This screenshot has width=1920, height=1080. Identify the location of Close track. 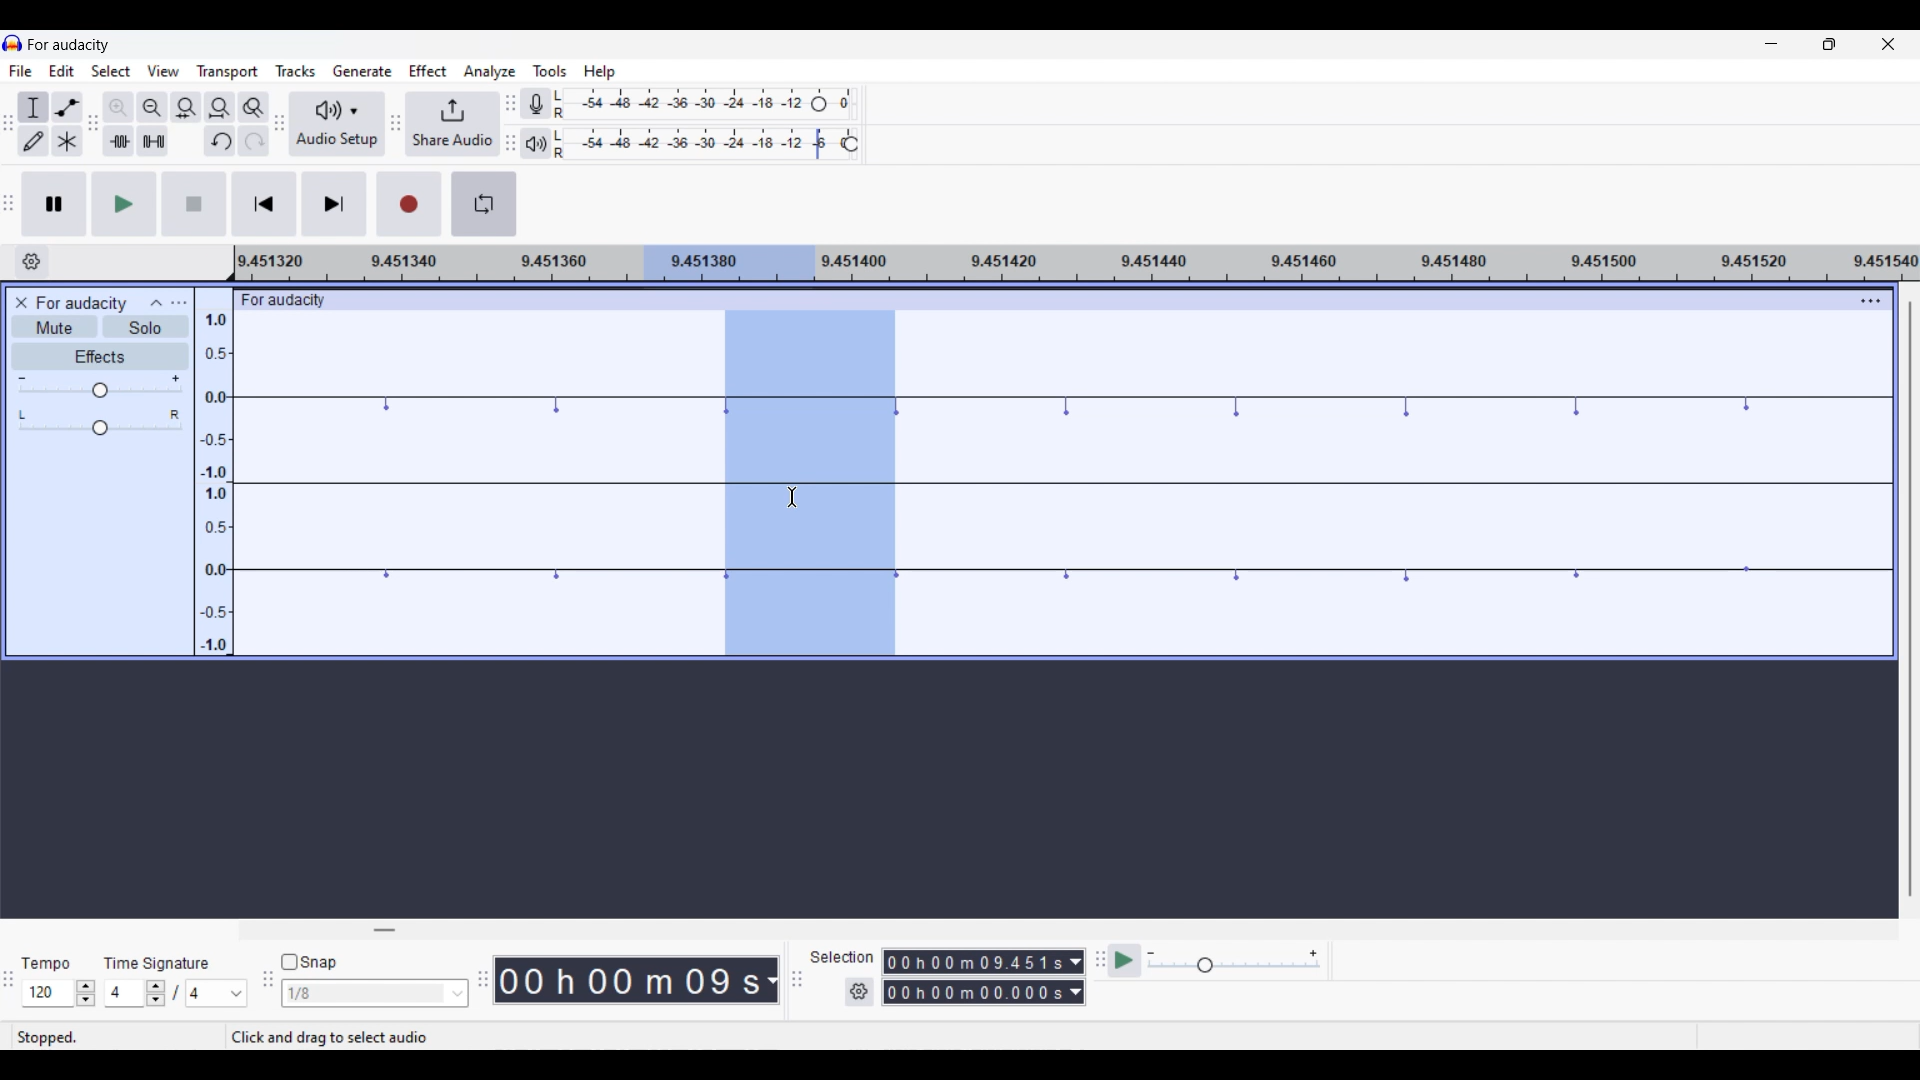
(22, 303).